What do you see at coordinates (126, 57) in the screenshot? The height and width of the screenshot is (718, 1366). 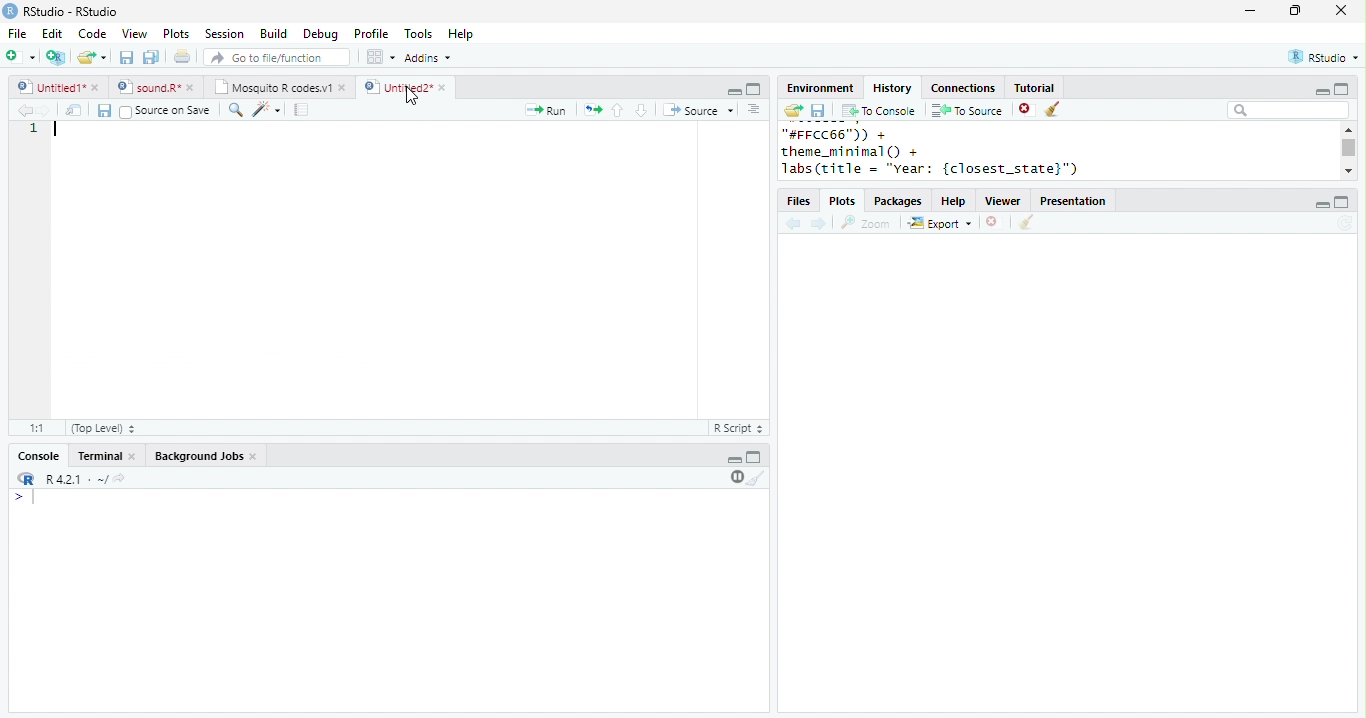 I see `save` at bounding box center [126, 57].